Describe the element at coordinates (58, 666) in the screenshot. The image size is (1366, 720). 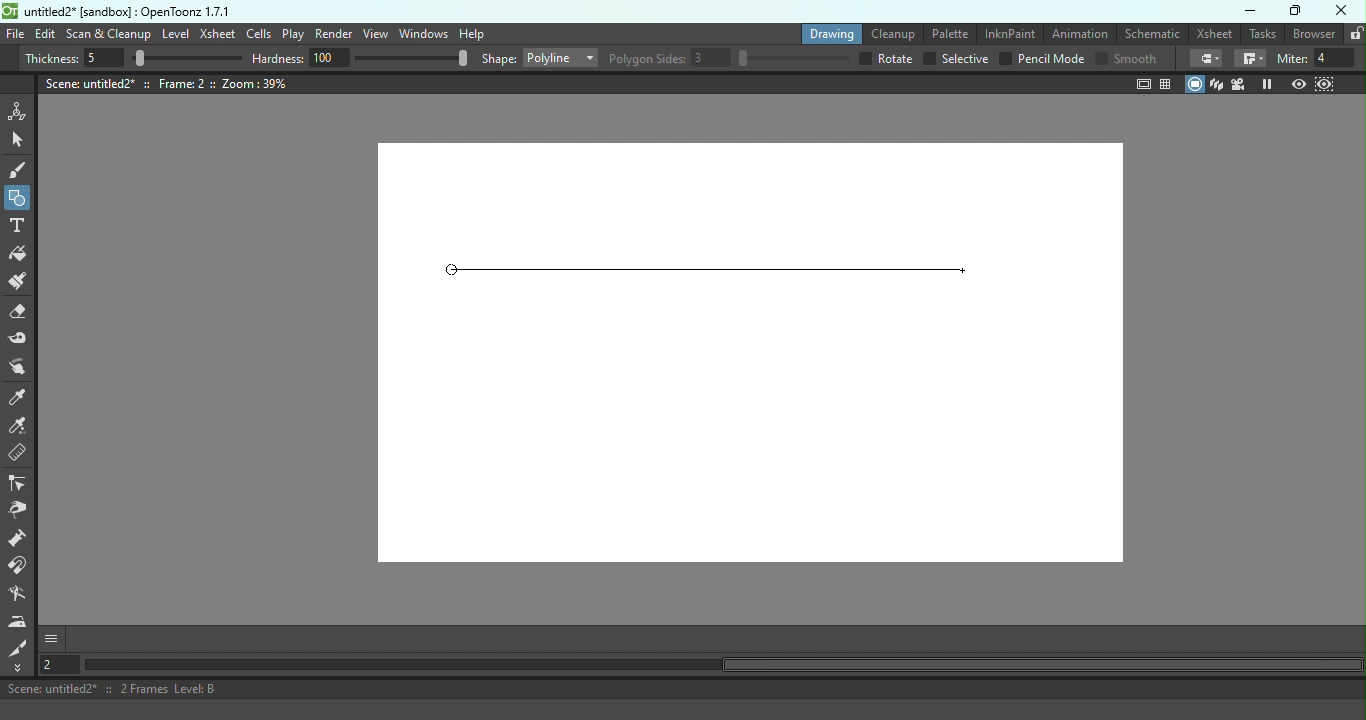
I see `Set the current frame` at that location.